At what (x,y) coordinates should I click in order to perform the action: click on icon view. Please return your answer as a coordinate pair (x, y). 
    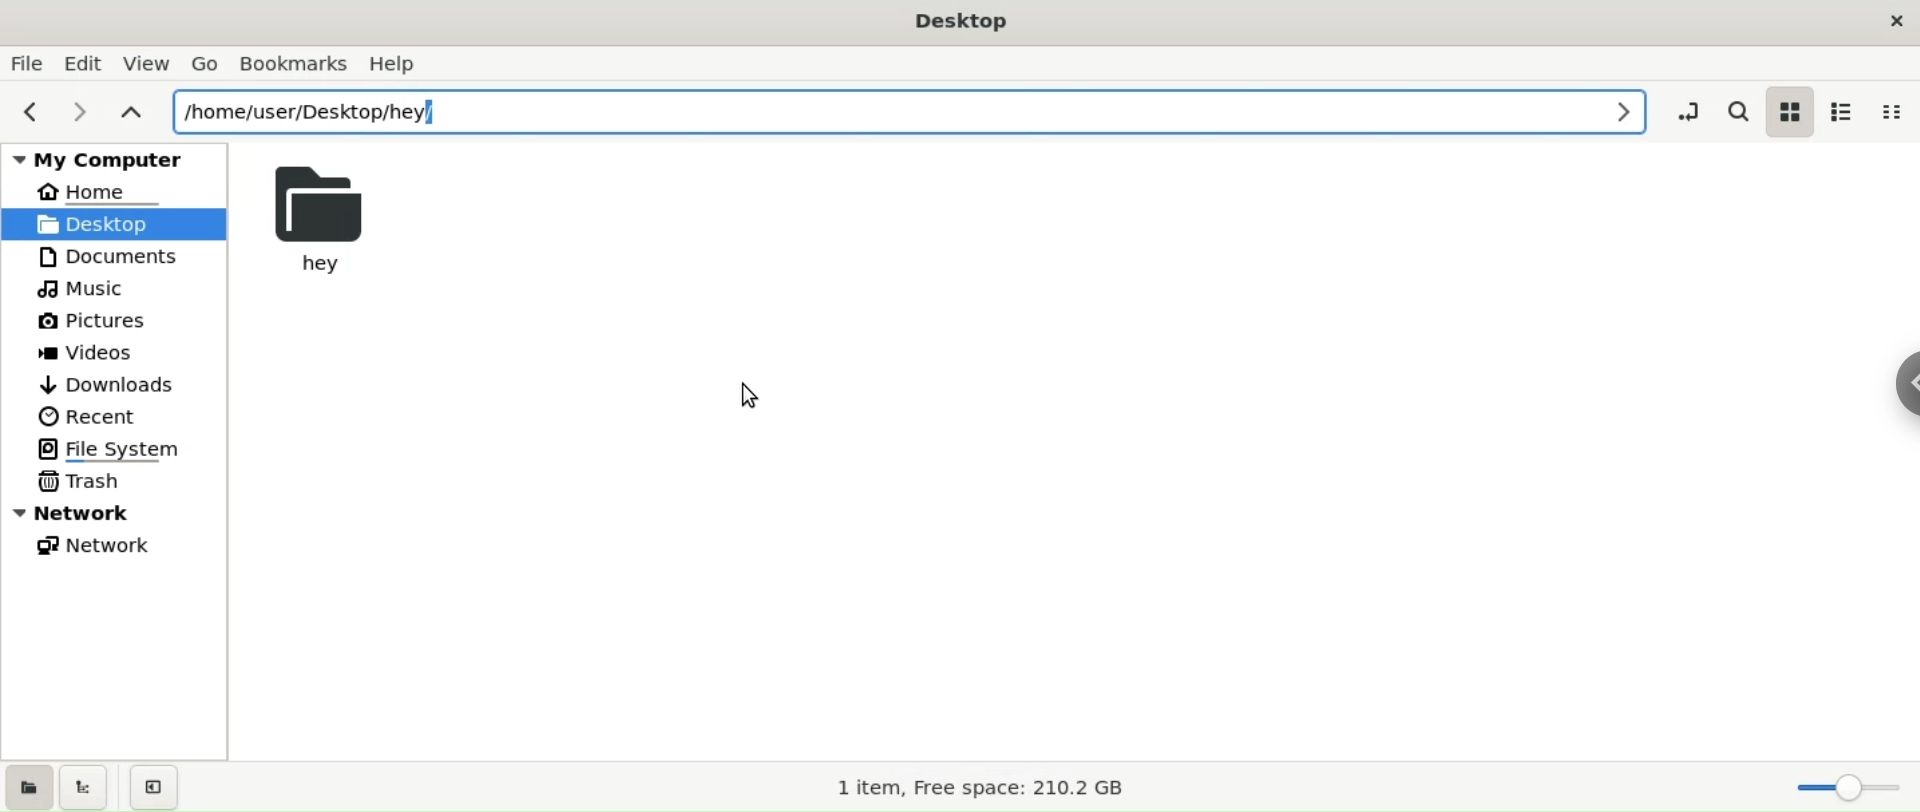
    Looking at the image, I should click on (1792, 114).